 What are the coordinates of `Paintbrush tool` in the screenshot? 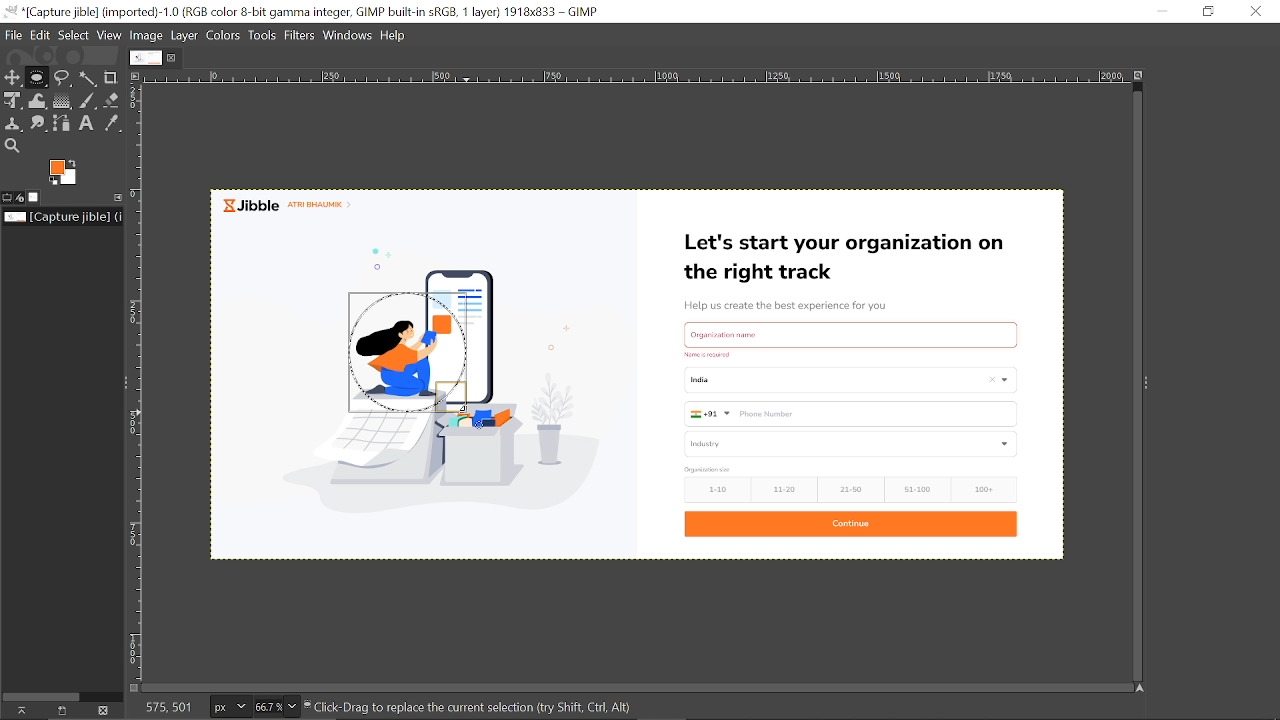 It's located at (89, 100).